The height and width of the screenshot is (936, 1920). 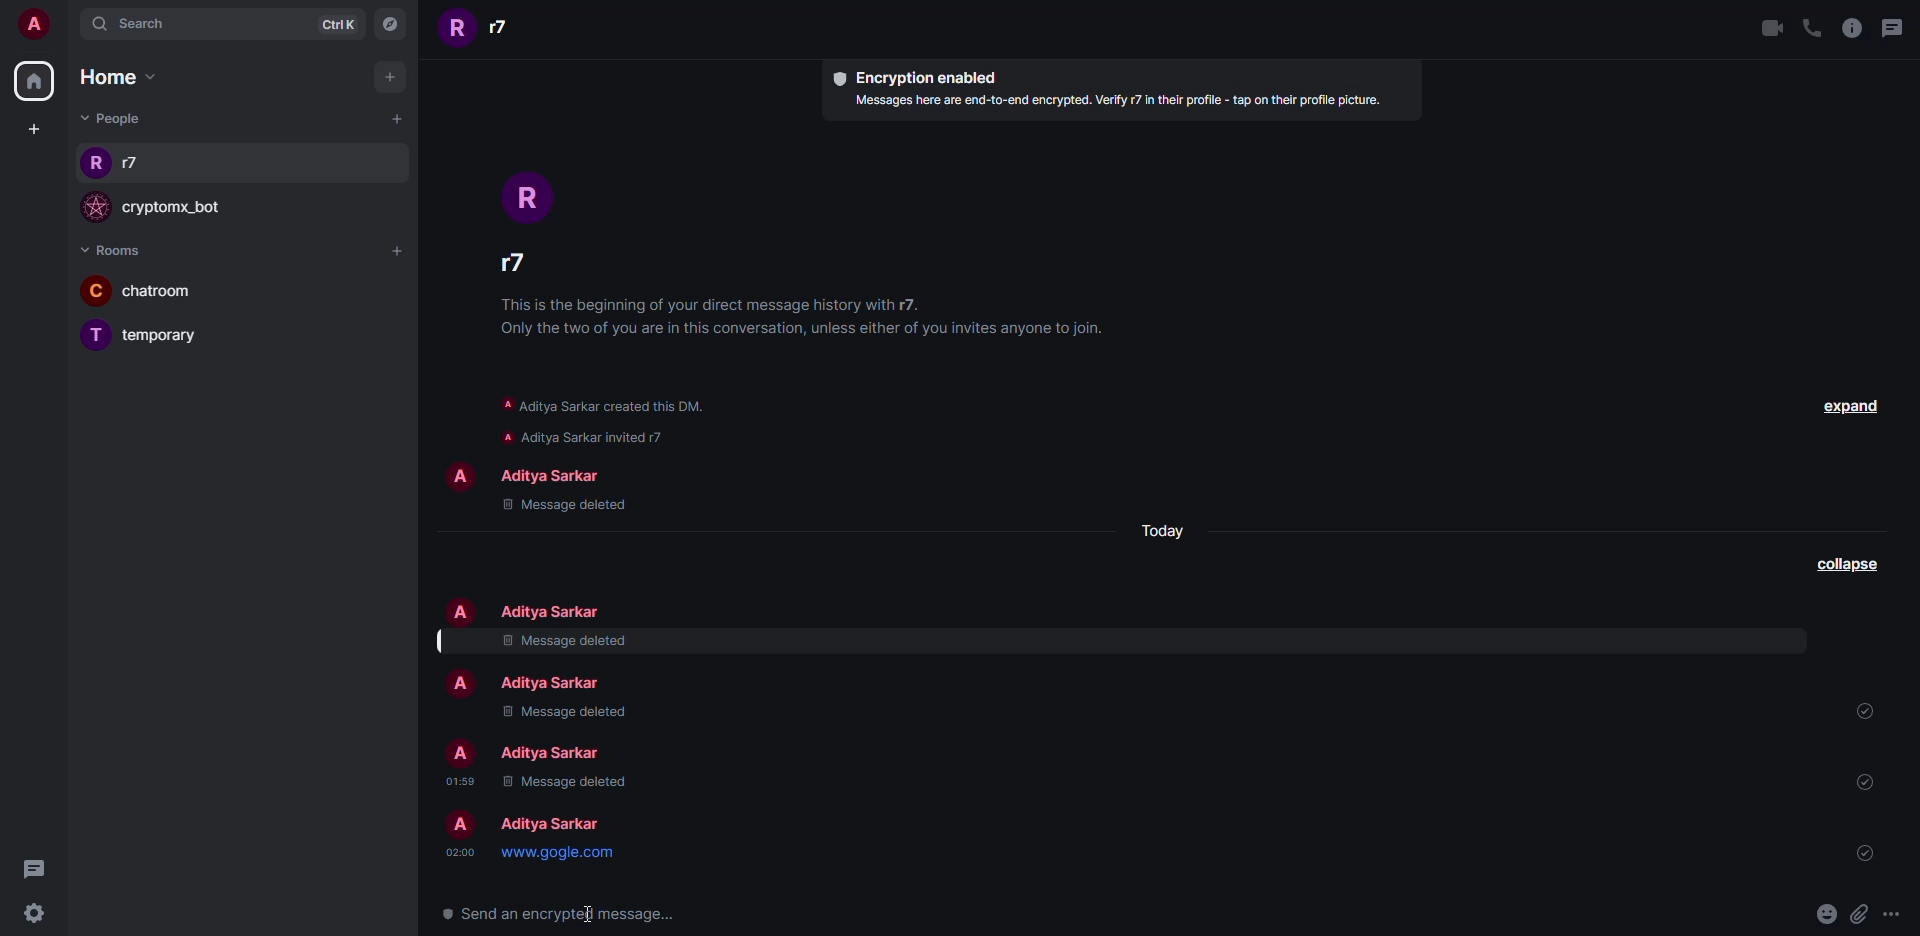 I want to click on profile, so click(x=96, y=208).